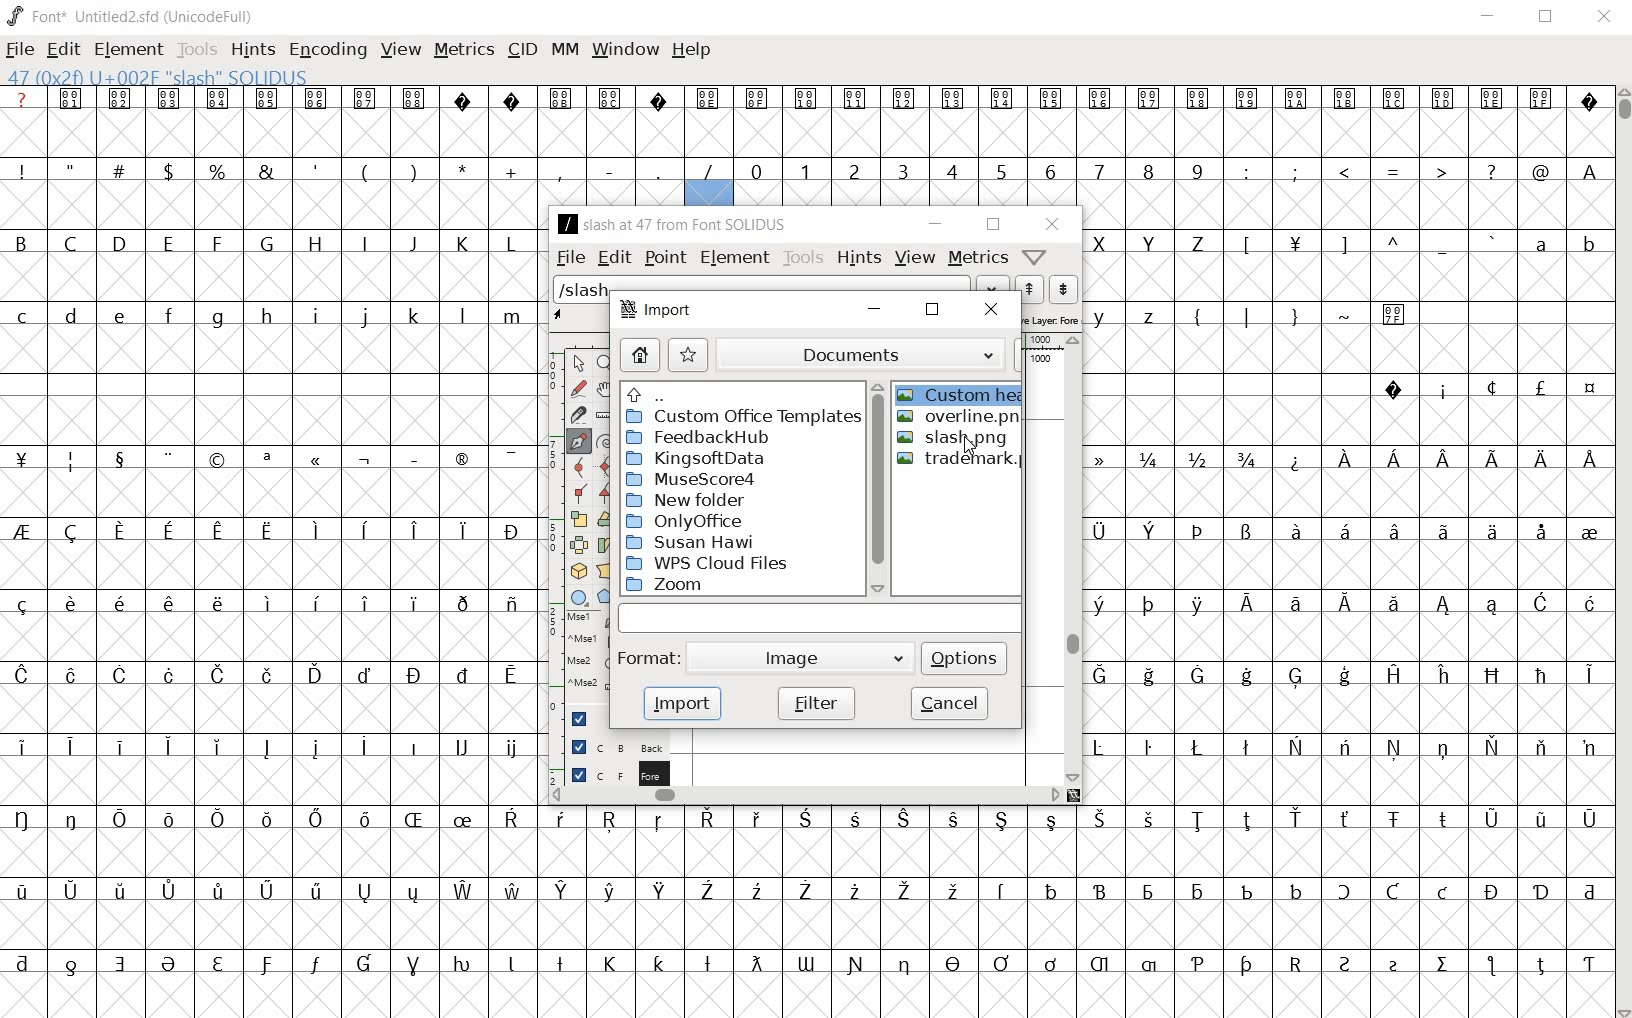 The width and height of the screenshot is (1632, 1018). I want to click on empty cells, so click(273, 496).